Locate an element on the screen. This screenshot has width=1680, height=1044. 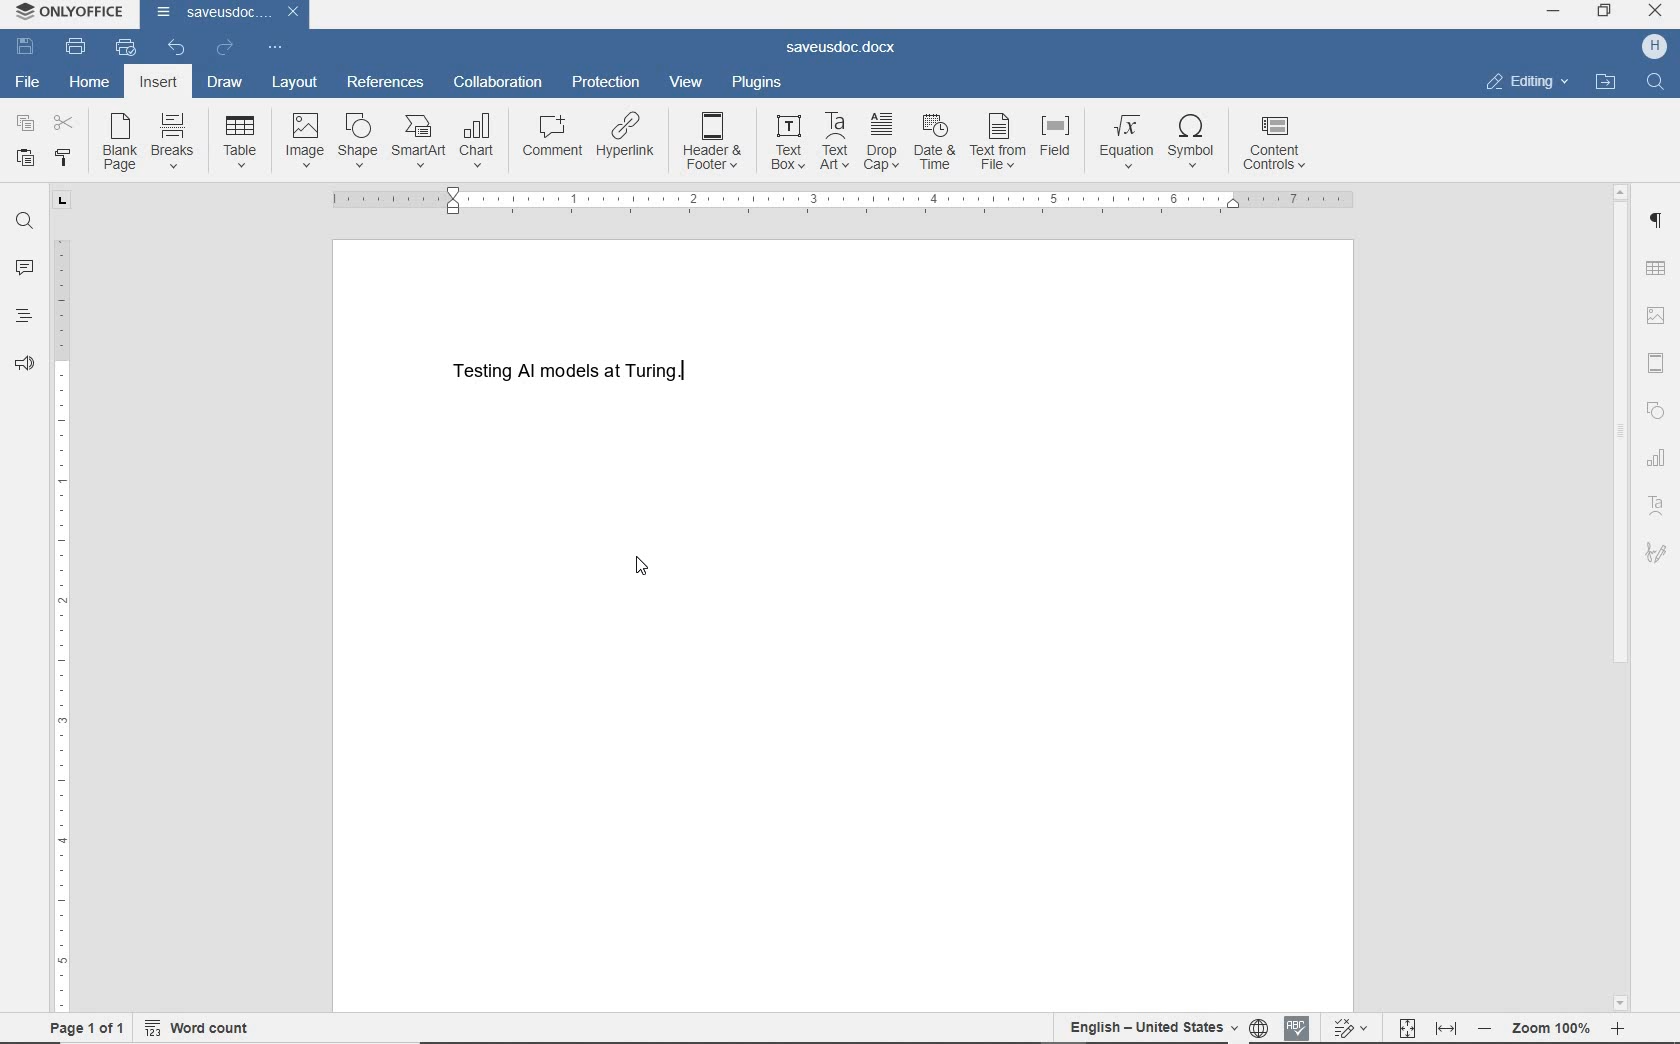
chart is located at coordinates (478, 141).